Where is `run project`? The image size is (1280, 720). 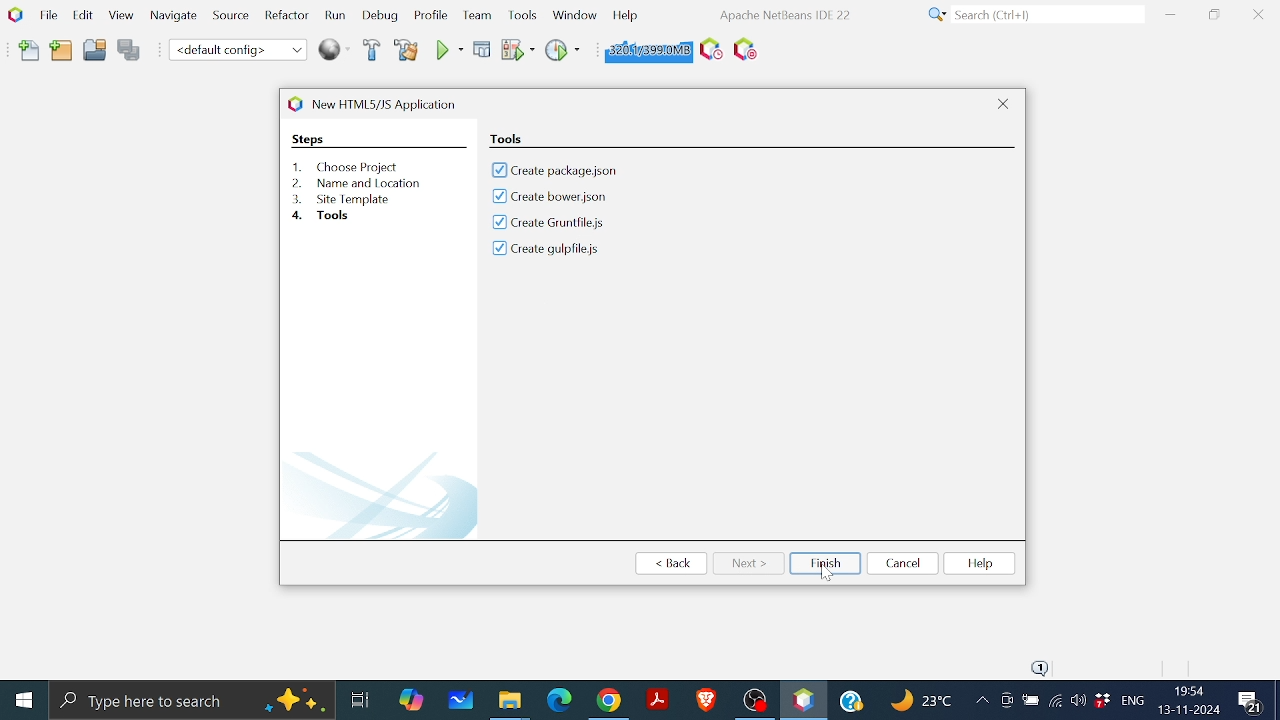 run project is located at coordinates (518, 50).